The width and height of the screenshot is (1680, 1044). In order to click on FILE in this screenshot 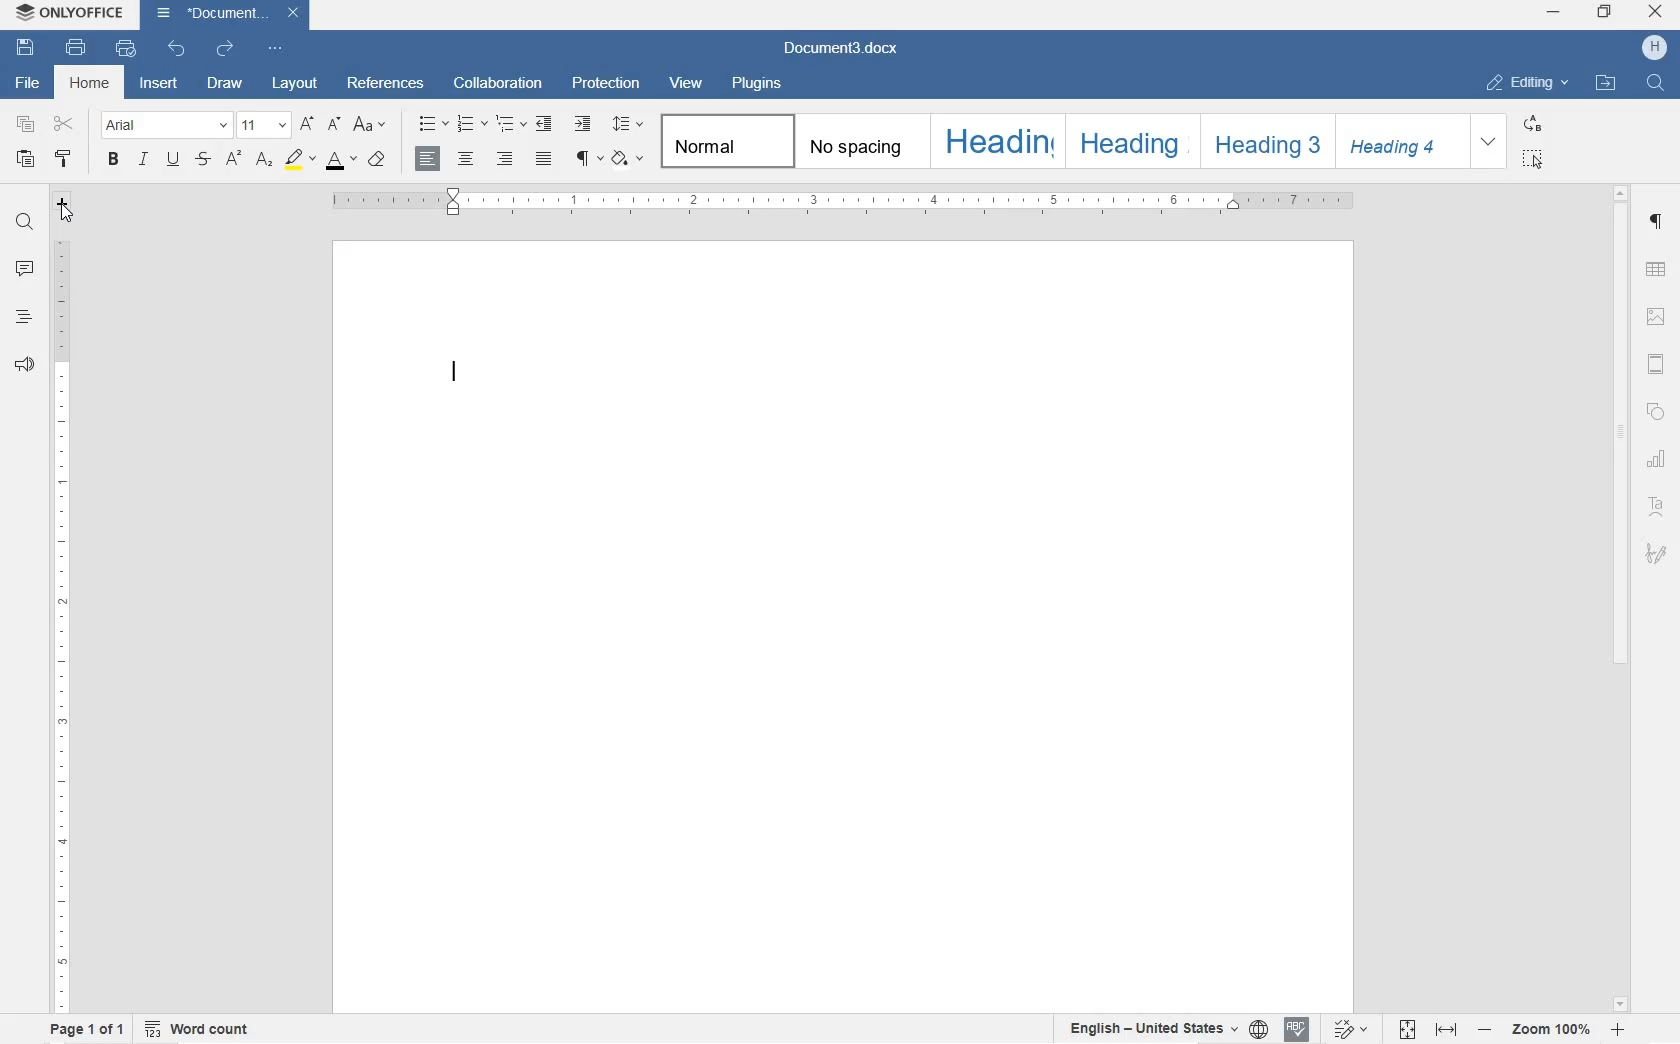, I will do `click(28, 82)`.